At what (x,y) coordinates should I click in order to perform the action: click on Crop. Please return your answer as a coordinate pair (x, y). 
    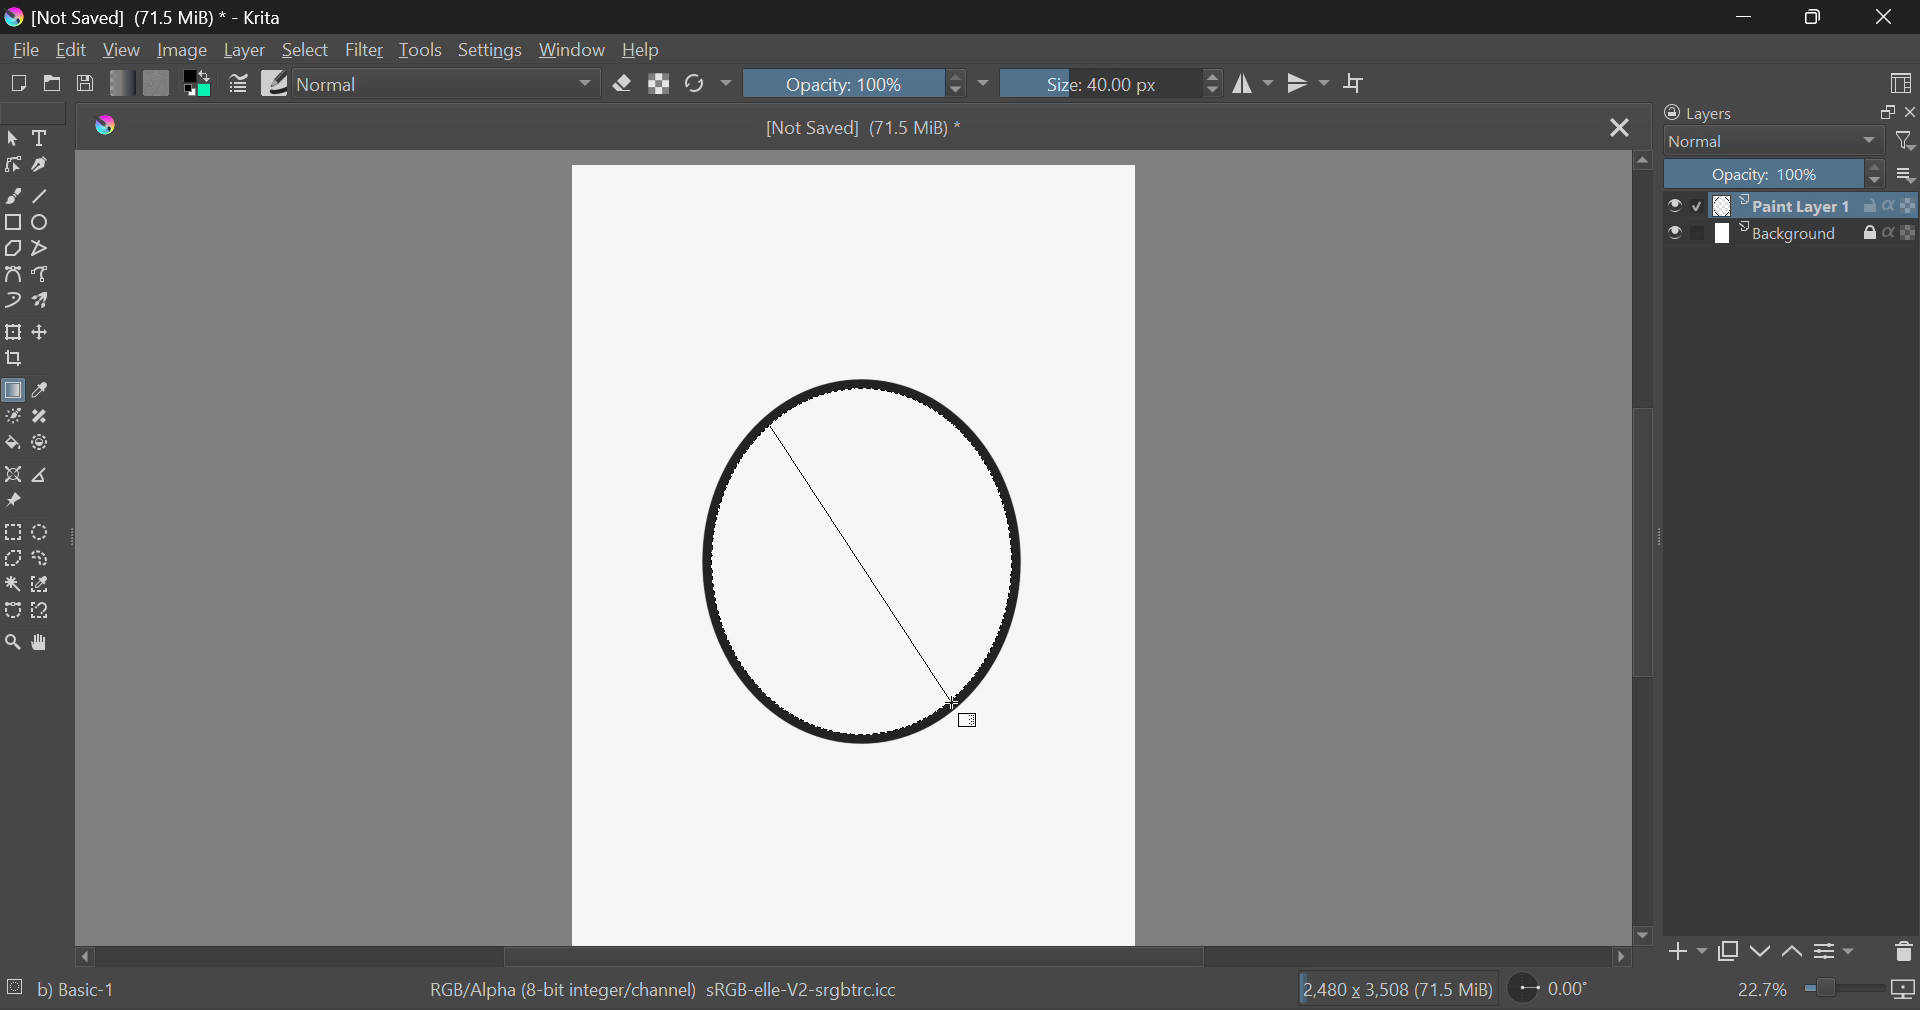
    Looking at the image, I should click on (1355, 84).